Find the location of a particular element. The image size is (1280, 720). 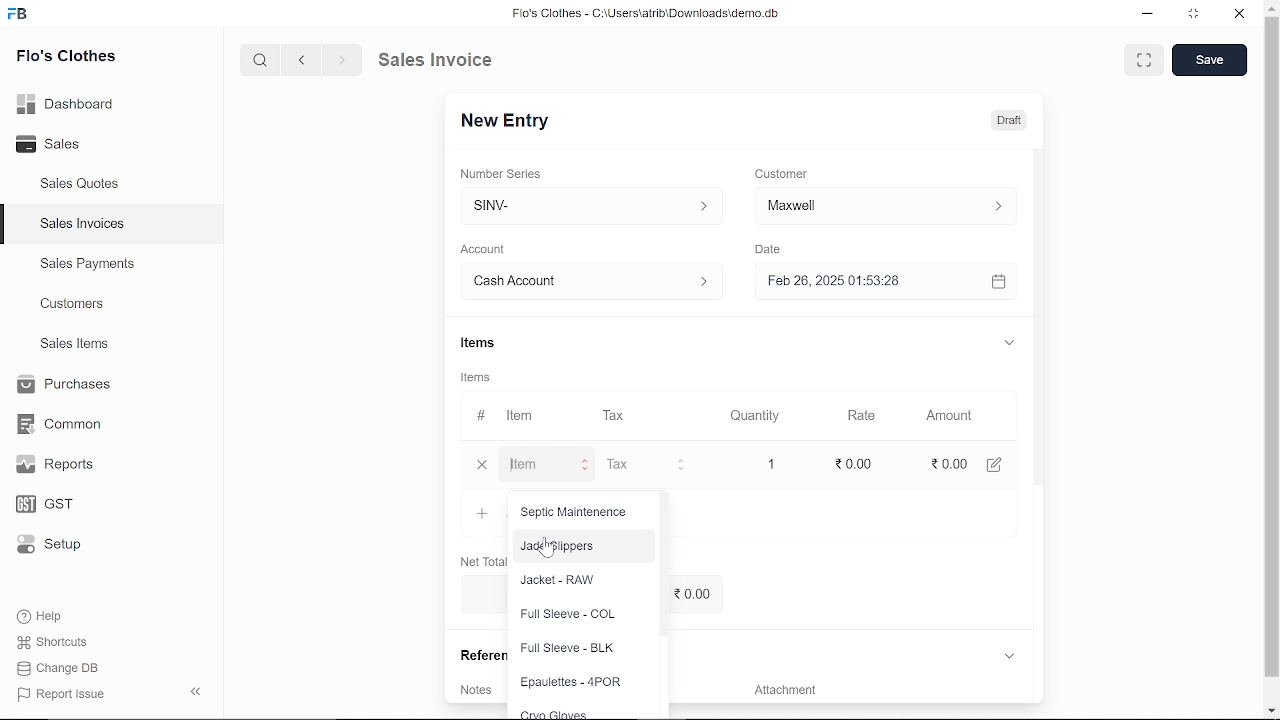

Account is located at coordinates (497, 250).